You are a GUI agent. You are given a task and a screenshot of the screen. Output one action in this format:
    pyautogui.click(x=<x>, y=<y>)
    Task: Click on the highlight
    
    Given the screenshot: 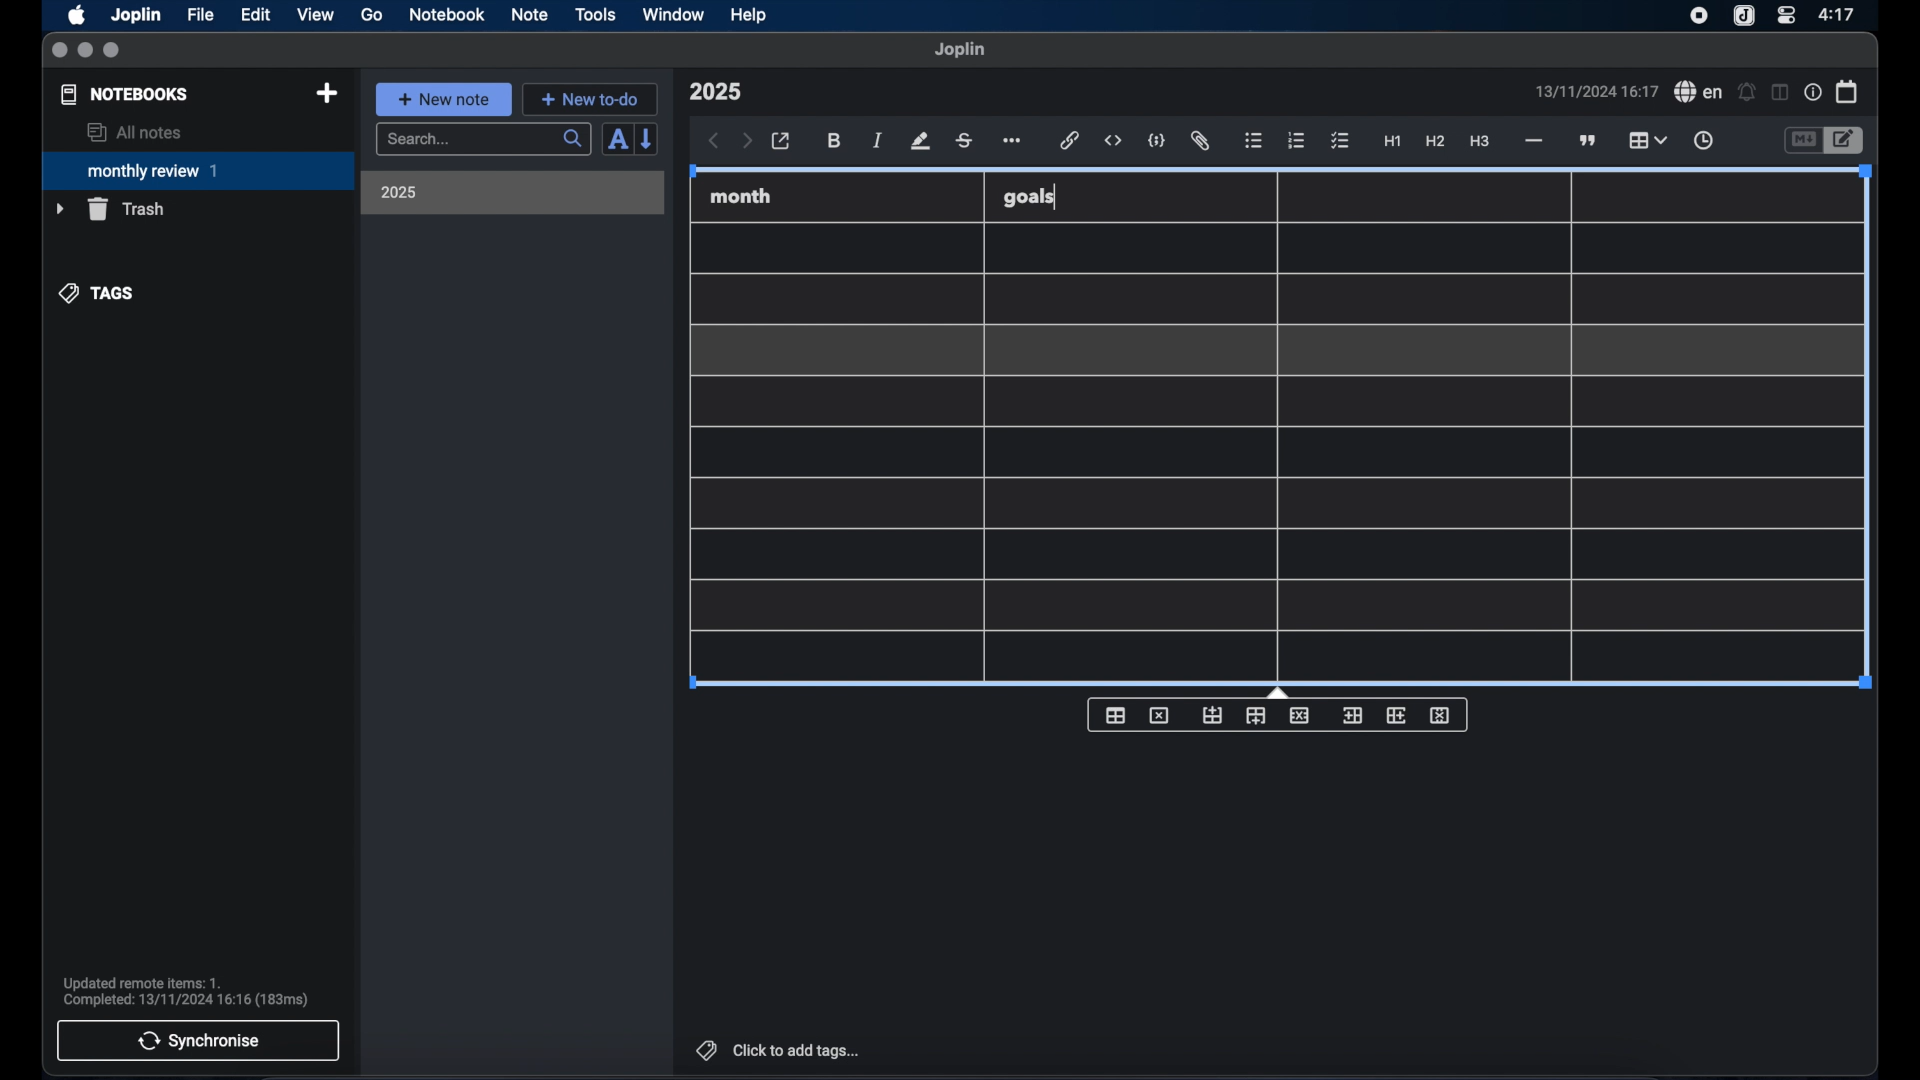 What is the action you would take?
    pyautogui.click(x=920, y=141)
    